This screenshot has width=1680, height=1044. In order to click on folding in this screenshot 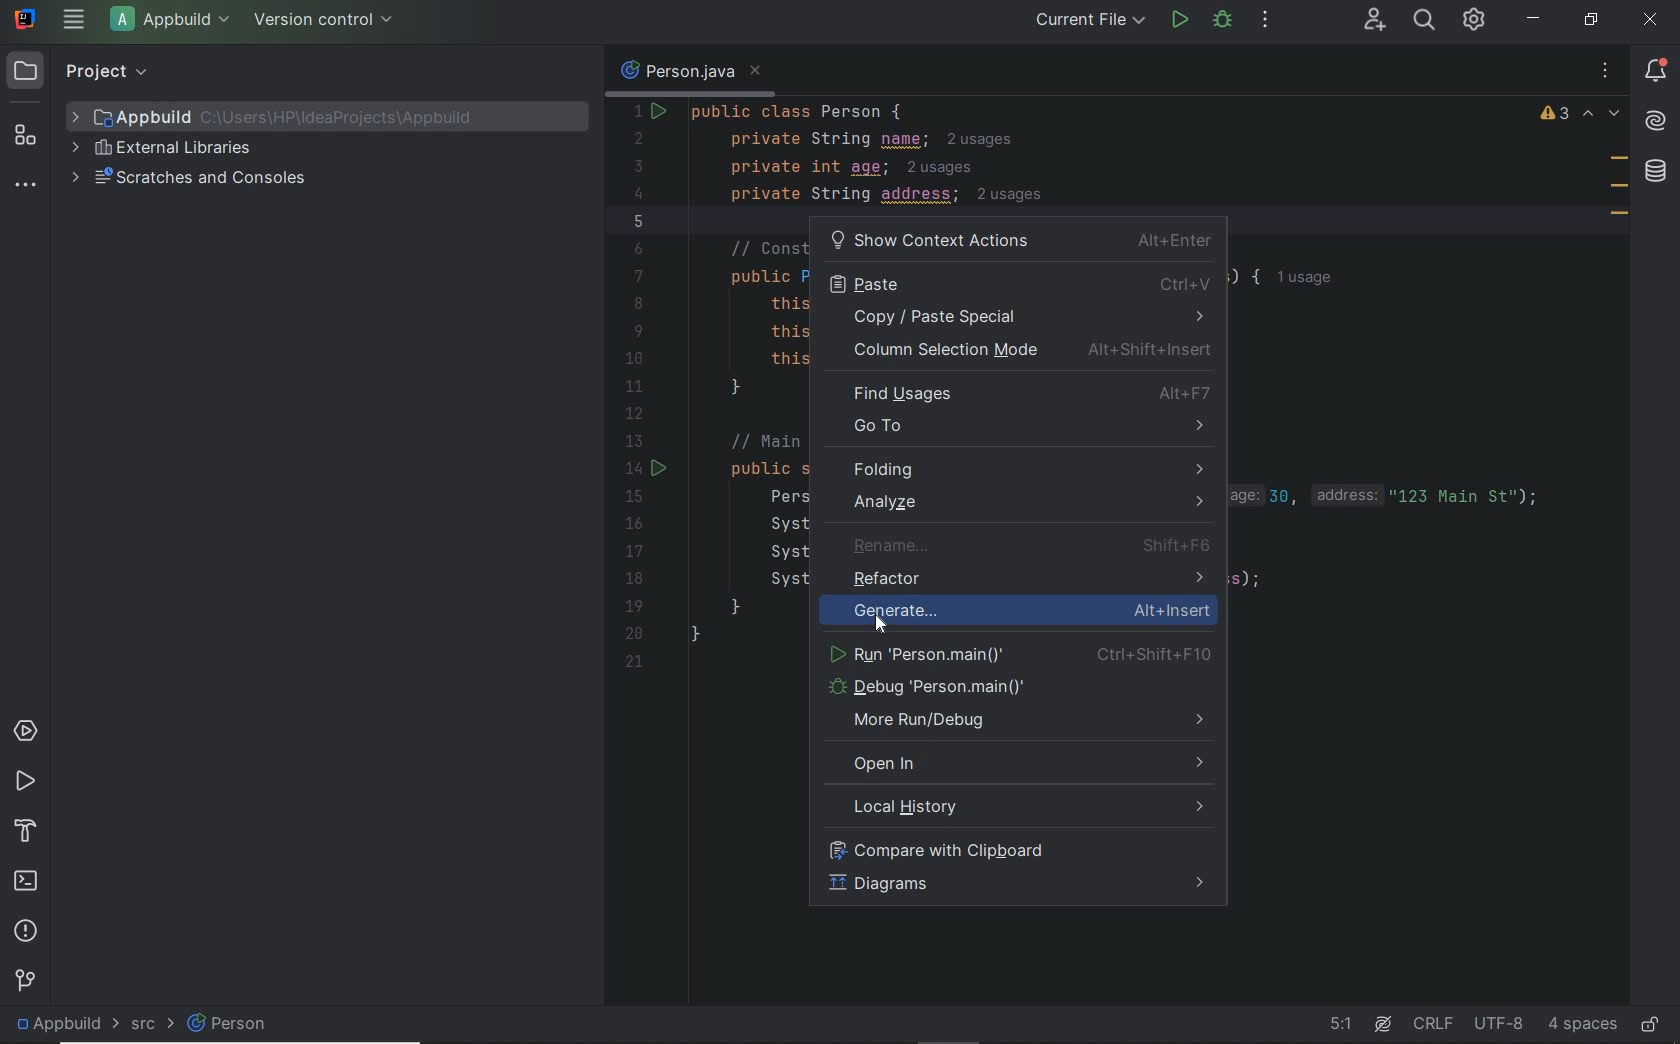, I will do `click(1022, 470)`.